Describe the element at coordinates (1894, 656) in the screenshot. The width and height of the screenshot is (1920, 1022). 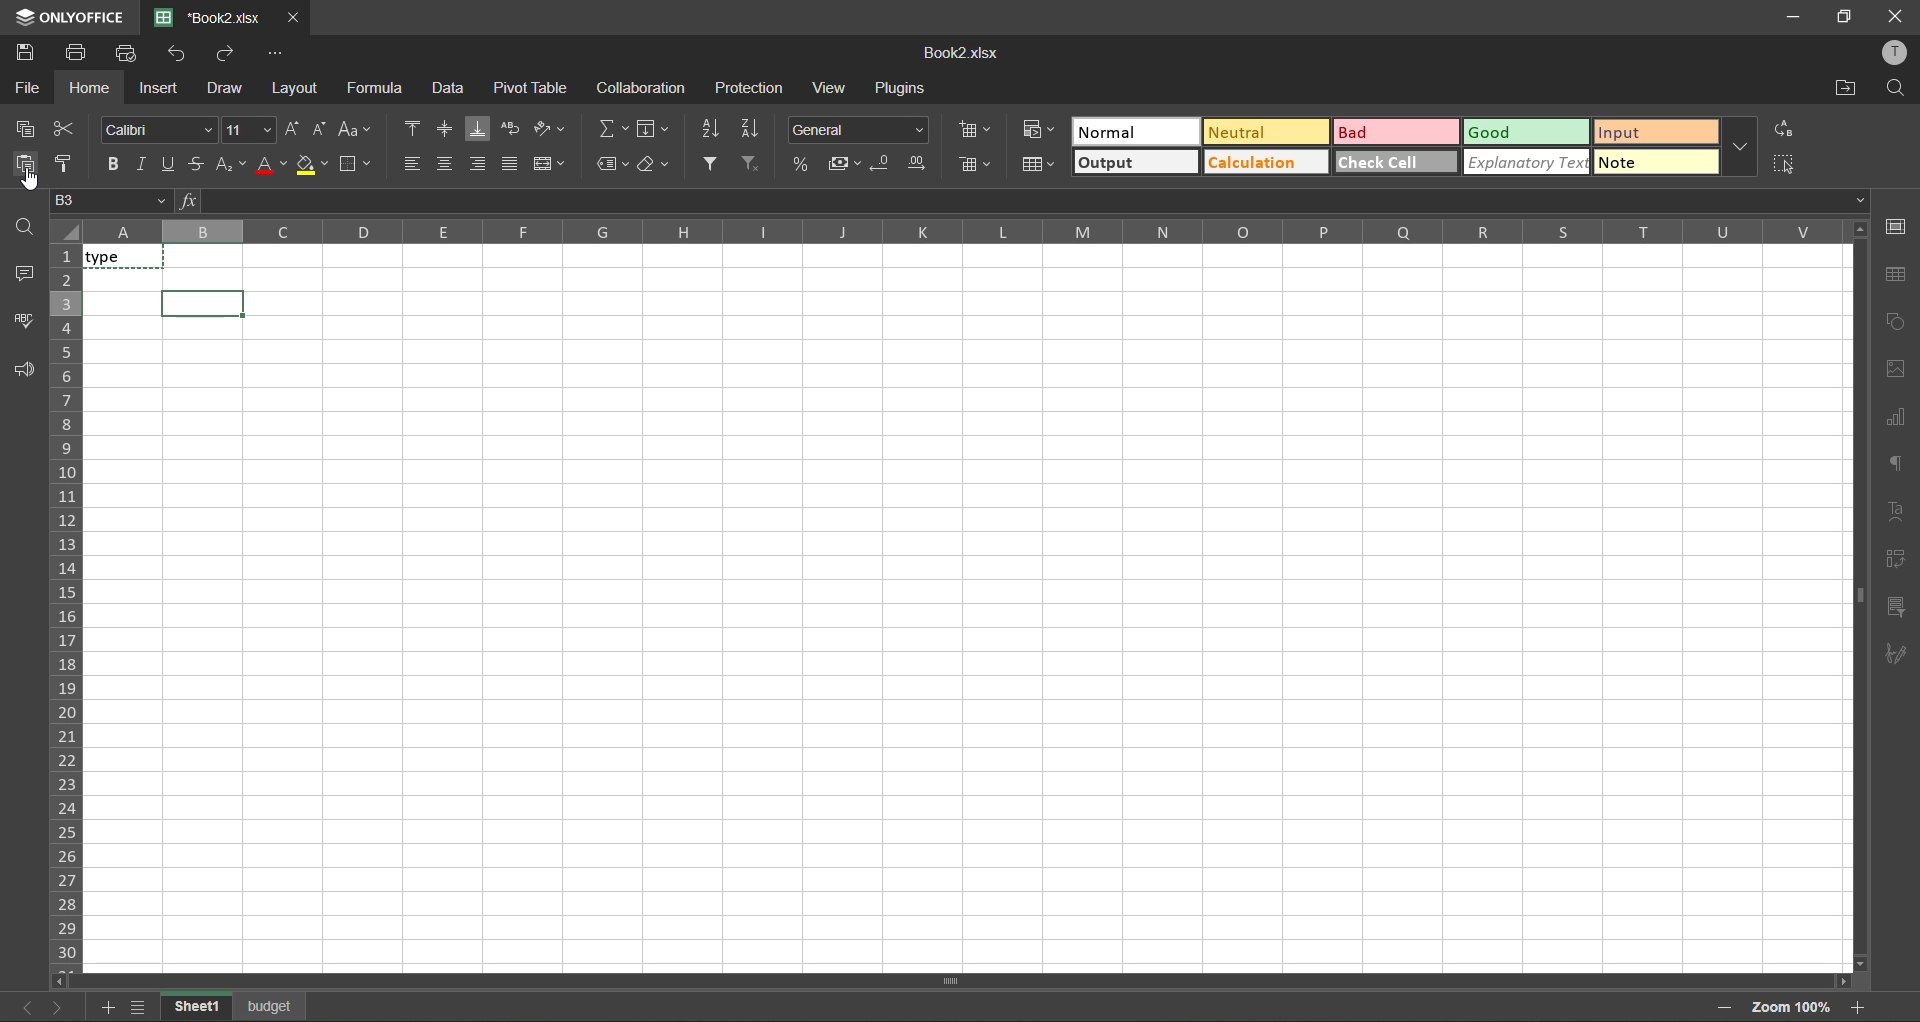
I see `signature` at that location.